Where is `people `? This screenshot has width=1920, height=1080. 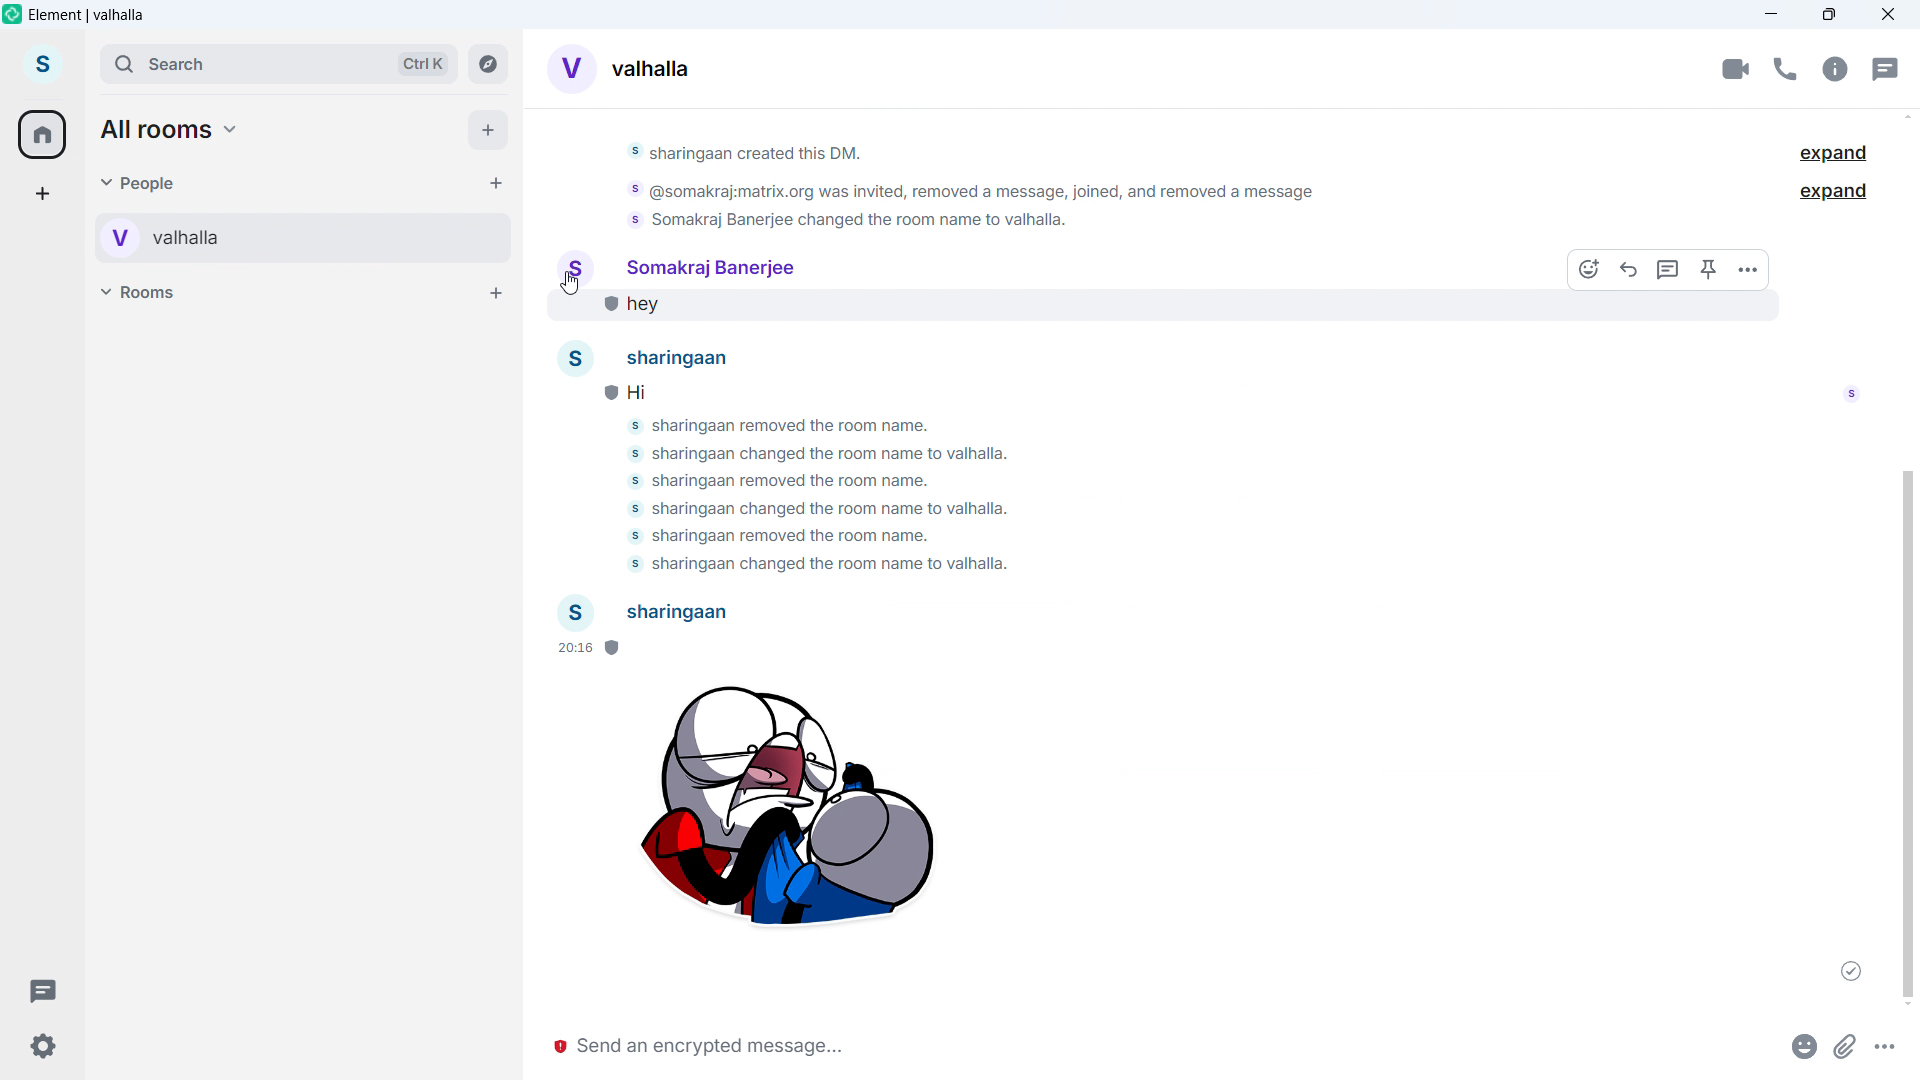
people  is located at coordinates (140, 182).